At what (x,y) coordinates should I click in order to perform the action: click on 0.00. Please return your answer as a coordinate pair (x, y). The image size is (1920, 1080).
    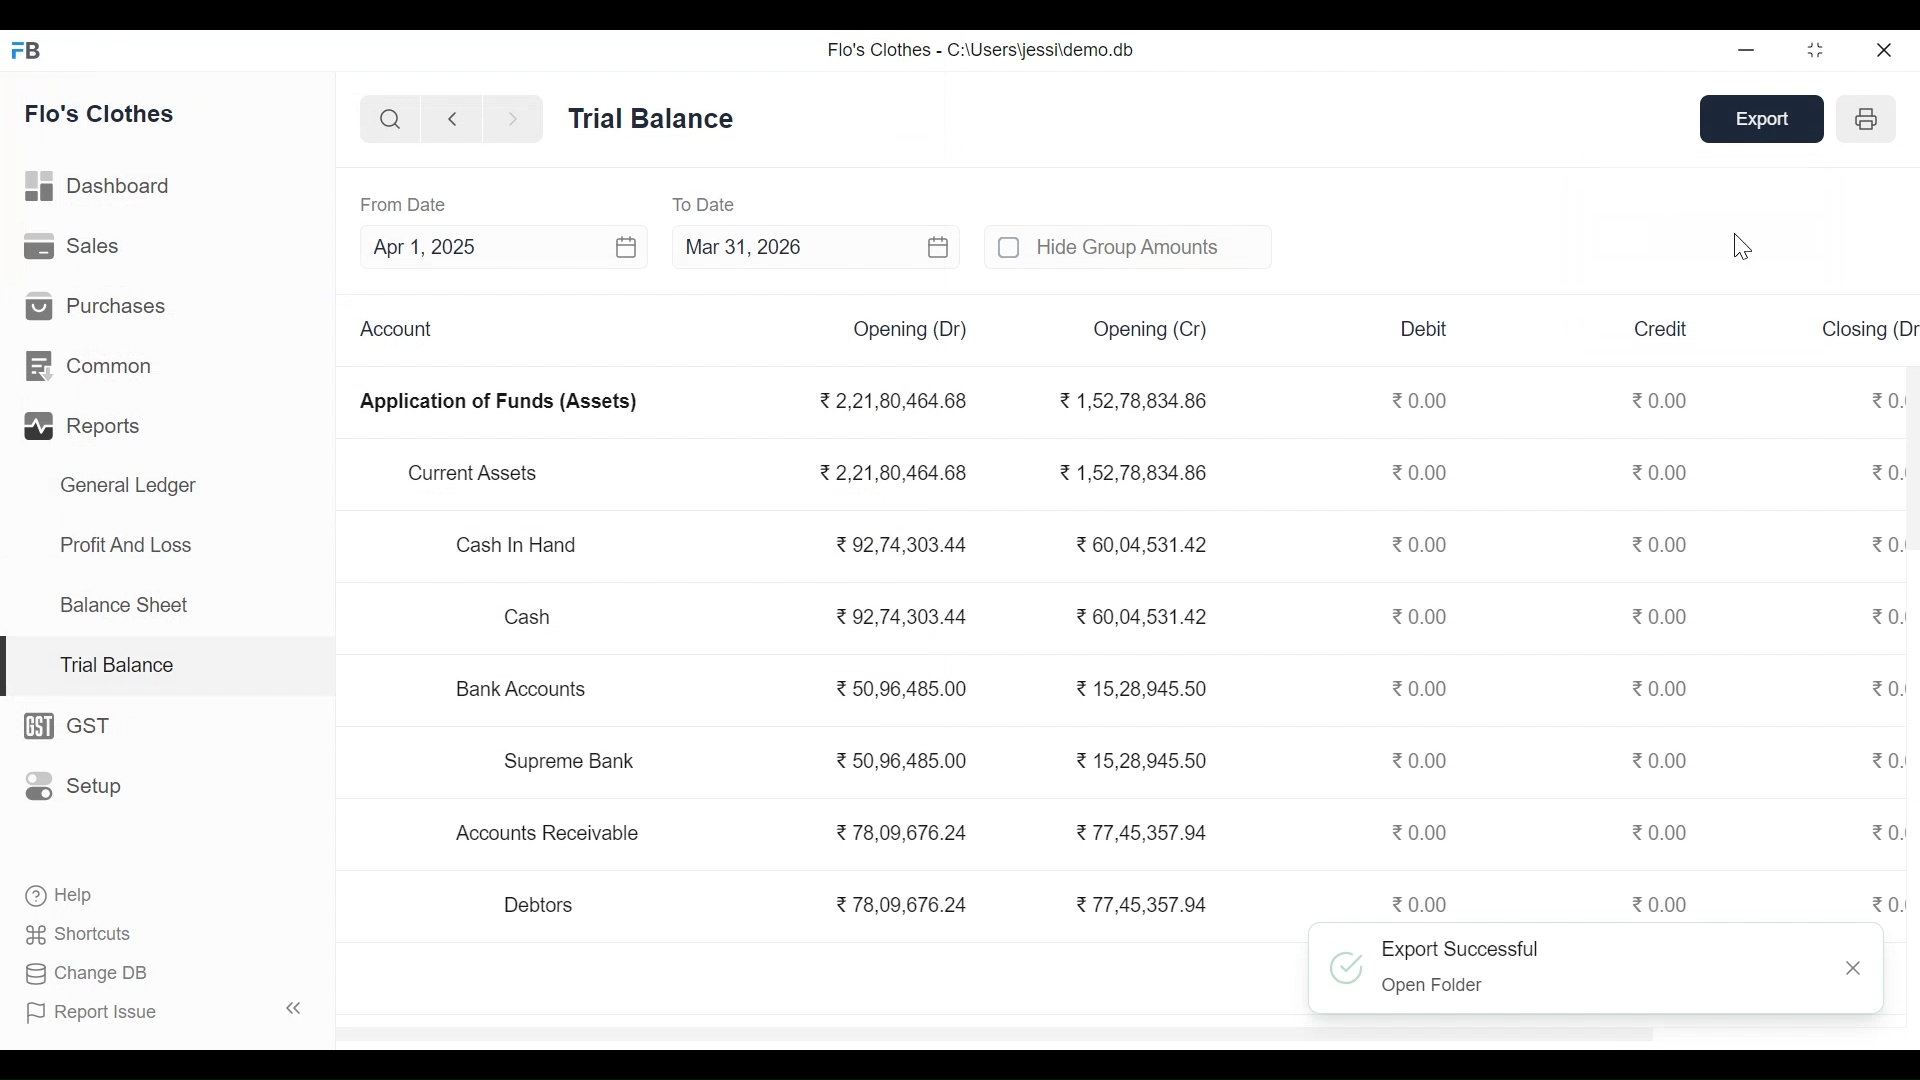
    Looking at the image, I should click on (1422, 400).